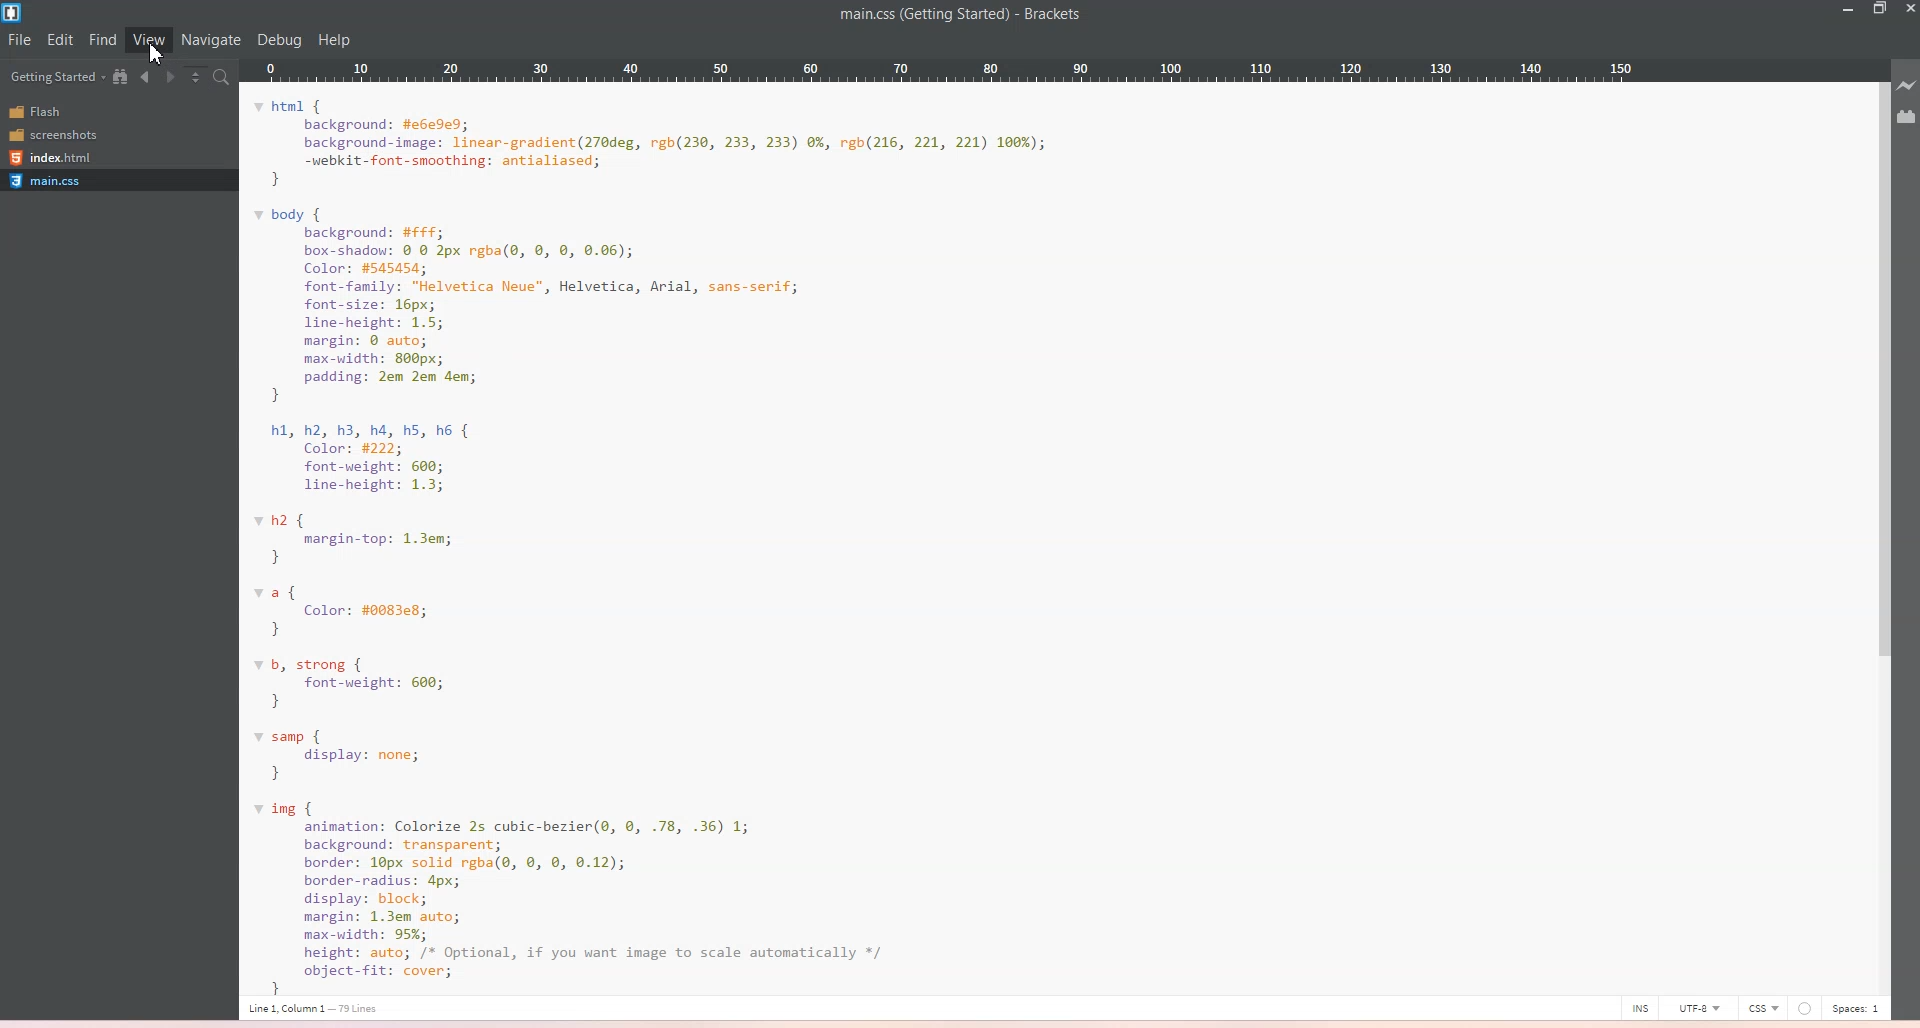  What do you see at coordinates (19, 40) in the screenshot?
I see `File` at bounding box center [19, 40].